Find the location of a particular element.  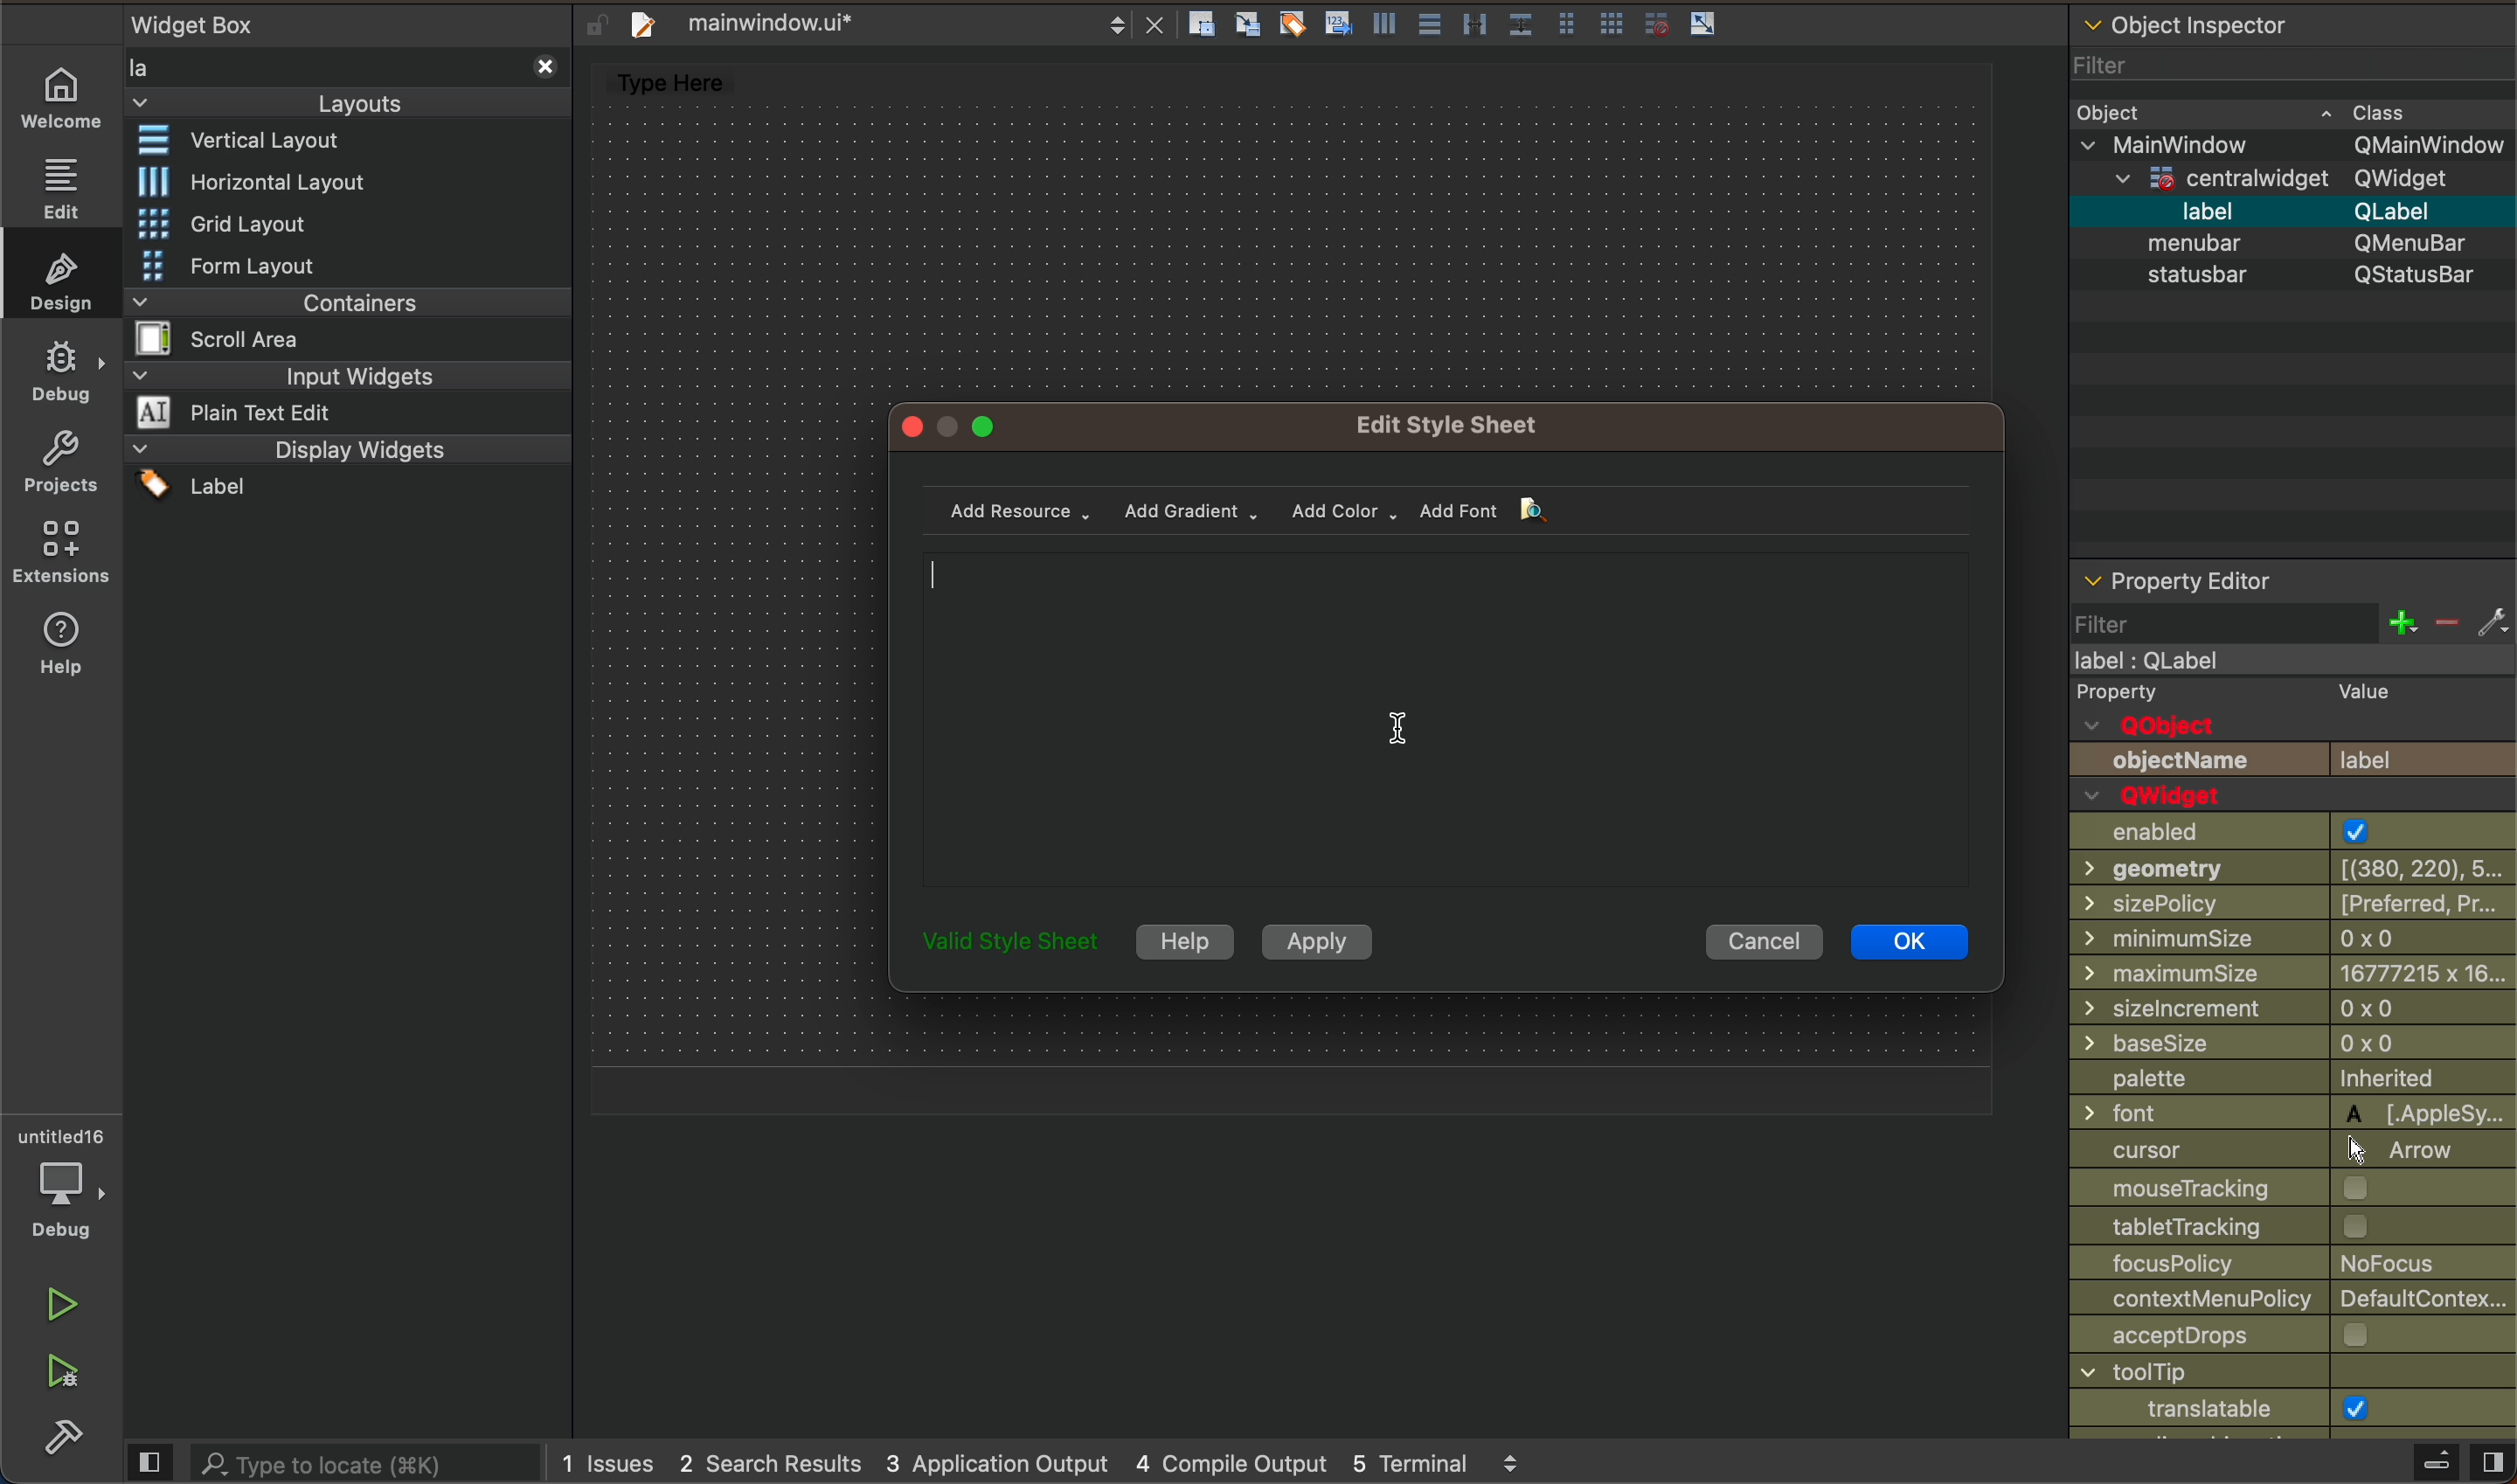

projects is located at coordinates (65, 468).